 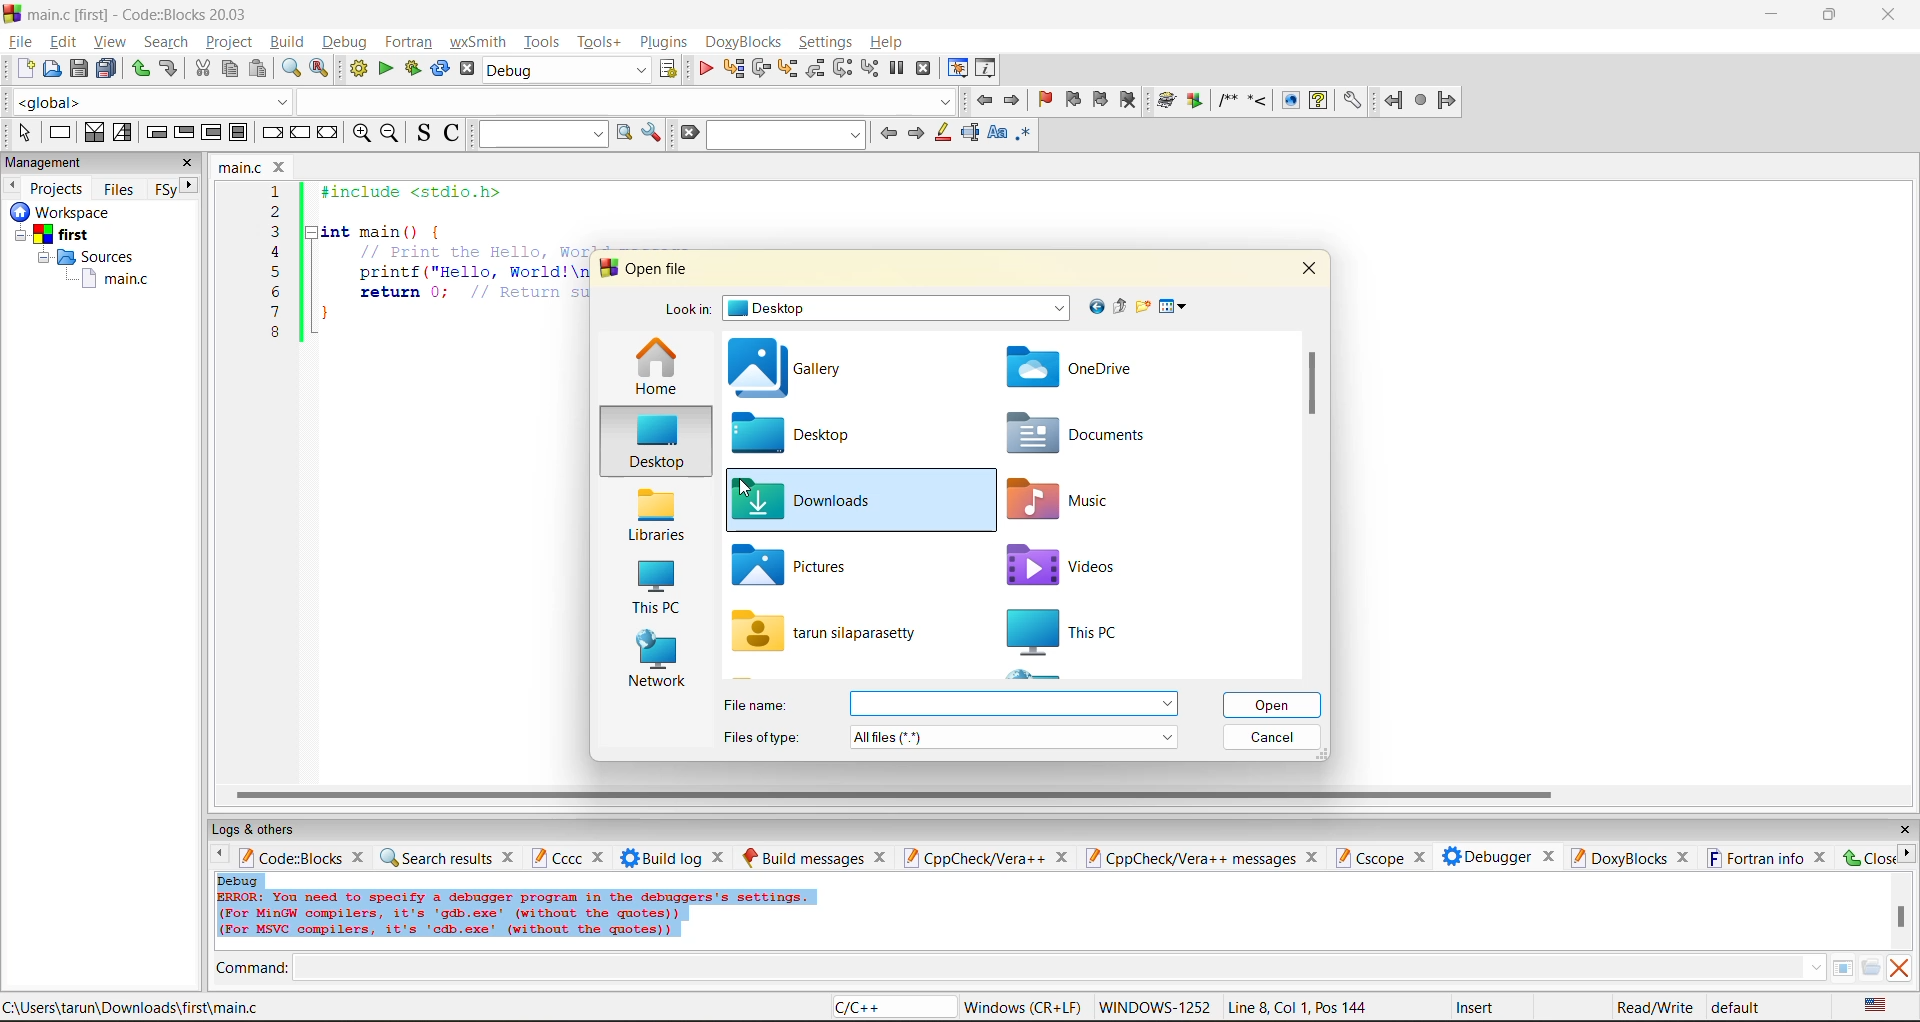 I want to click on vertical scroll bar, so click(x=1900, y=916).